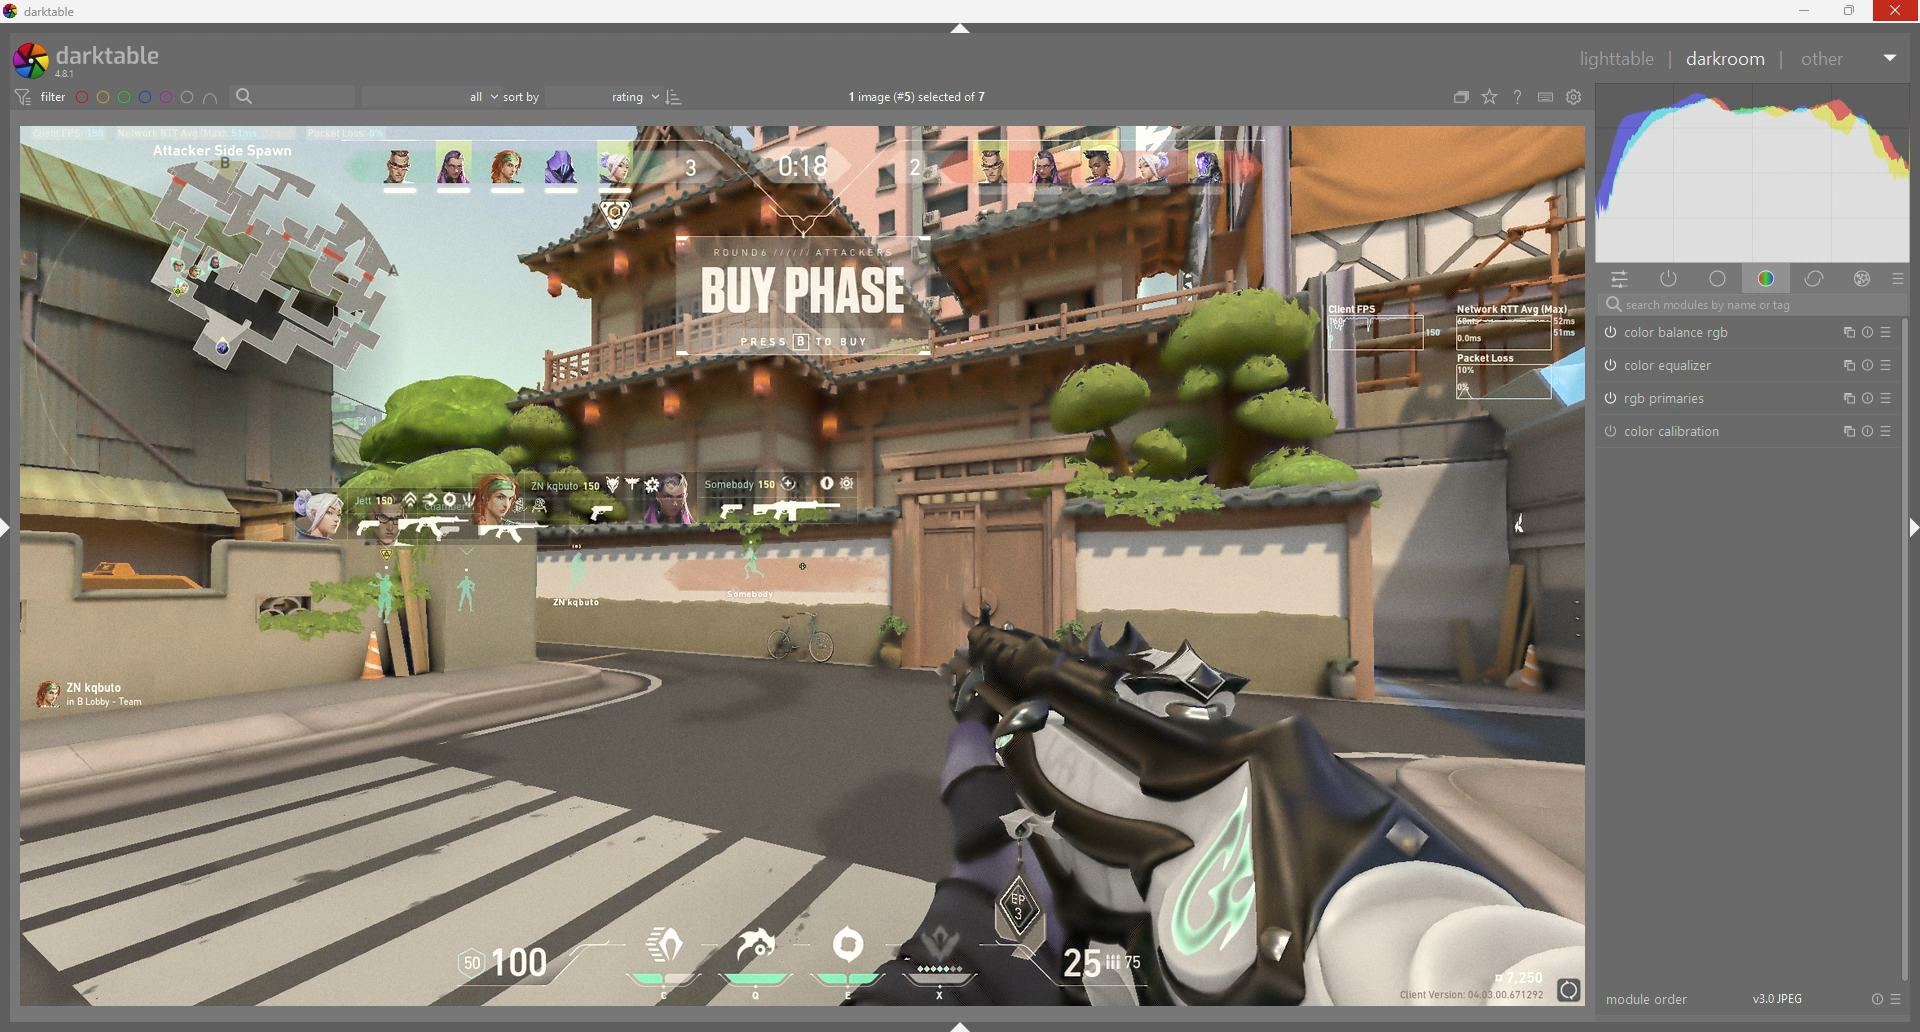  Describe the element at coordinates (1863, 279) in the screenshot. I see `effect` at that location.